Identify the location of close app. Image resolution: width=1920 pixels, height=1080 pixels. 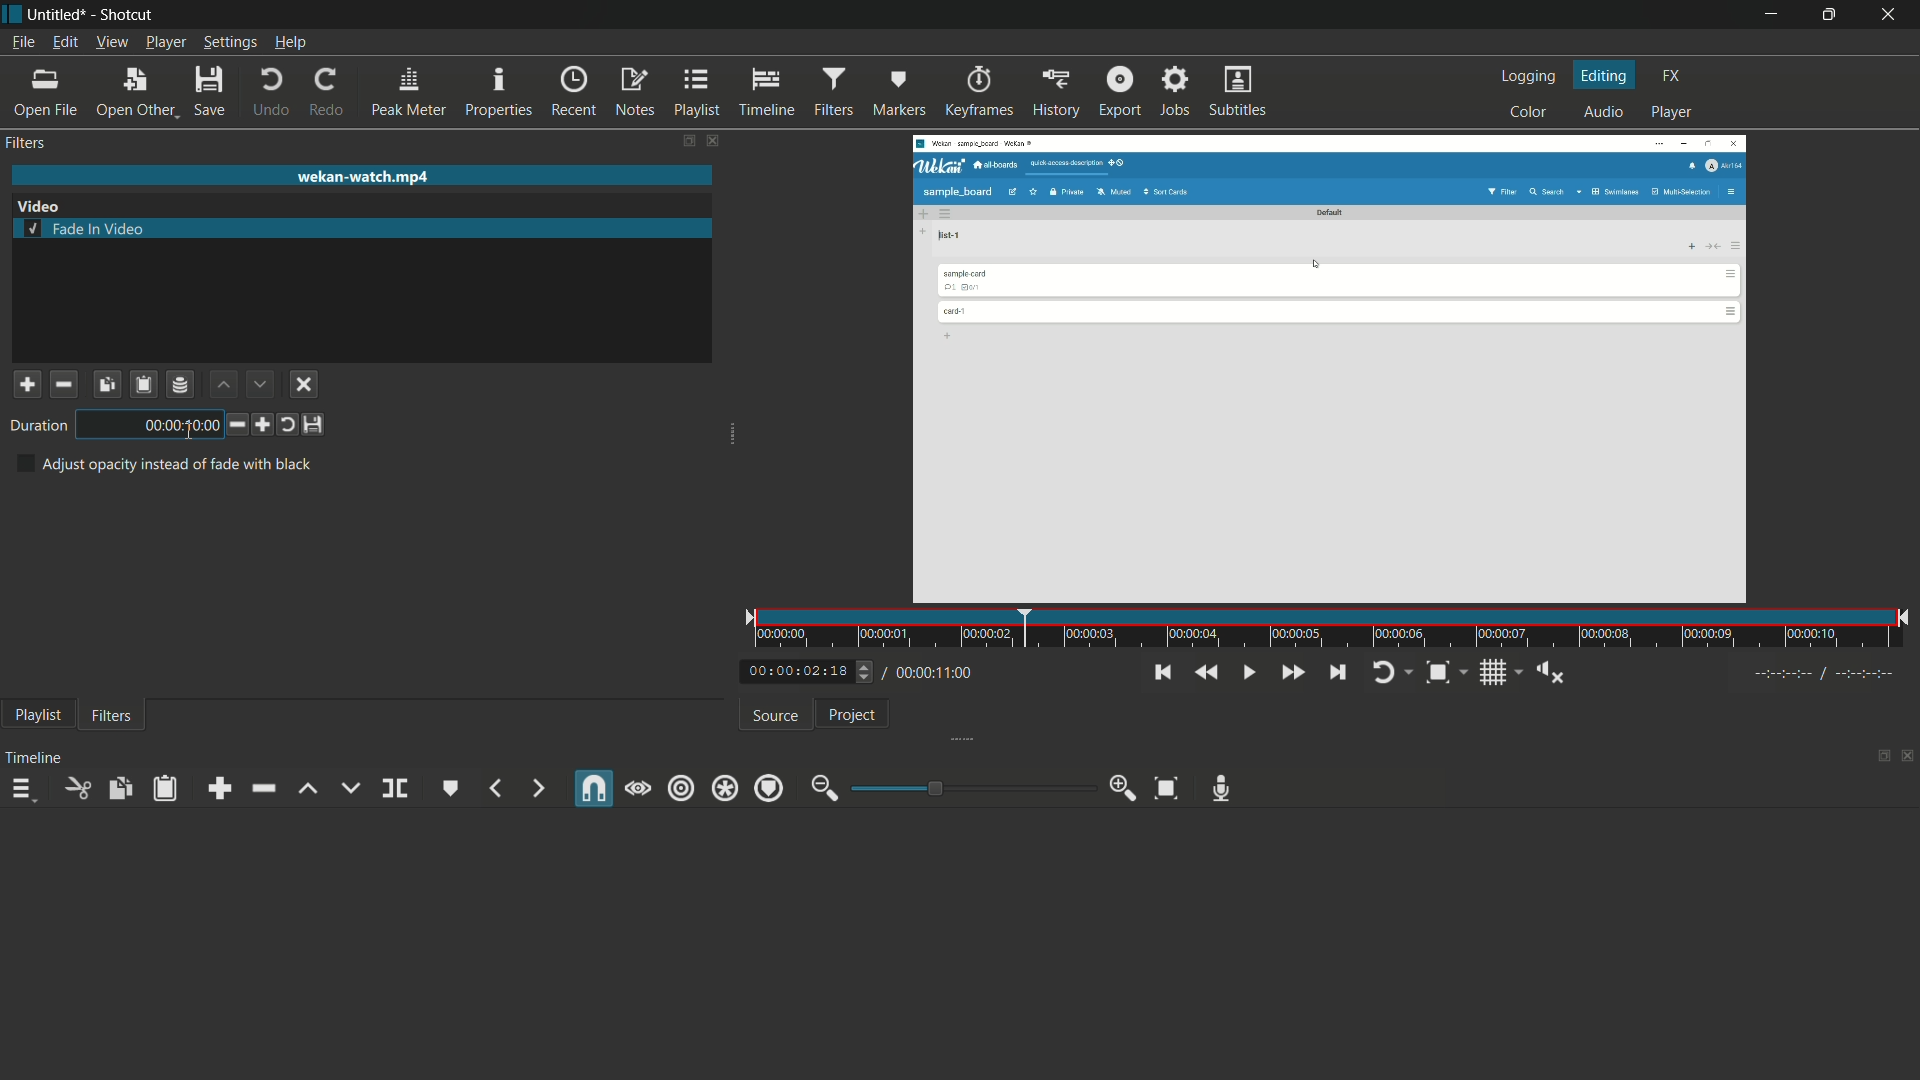
(1891, 16).